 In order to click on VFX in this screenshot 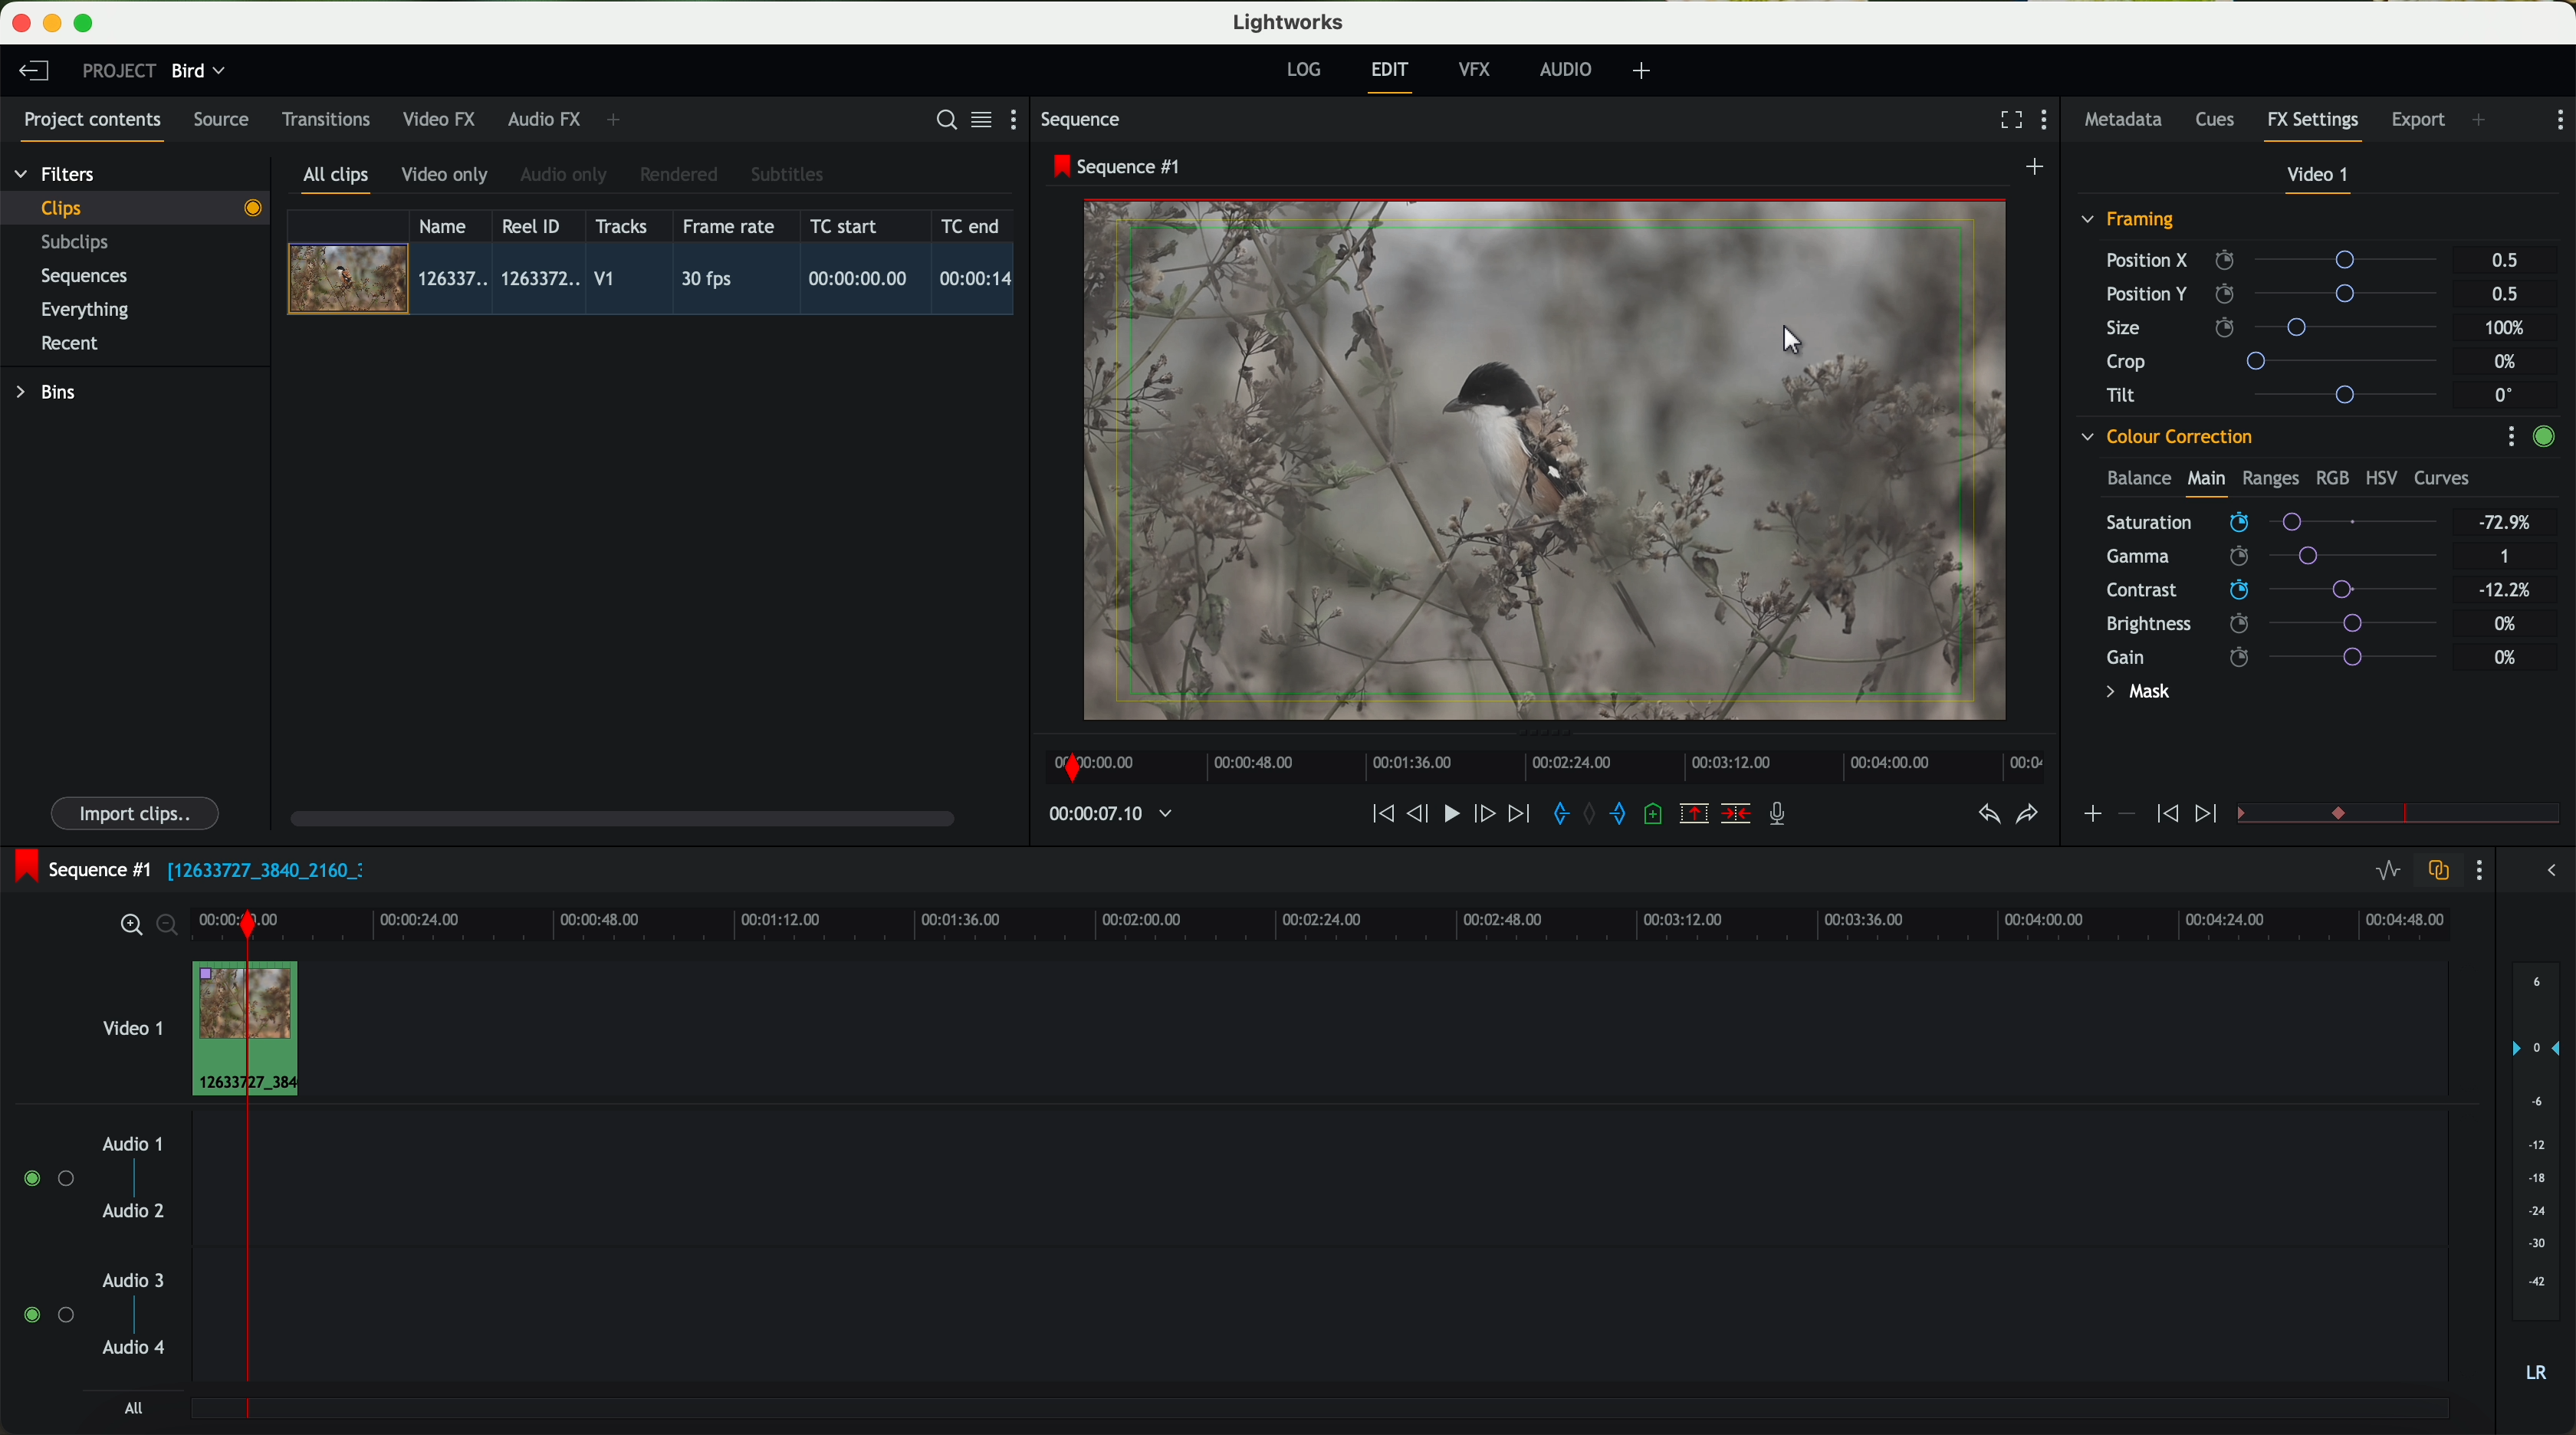, I will do `click(1479, 70)`.